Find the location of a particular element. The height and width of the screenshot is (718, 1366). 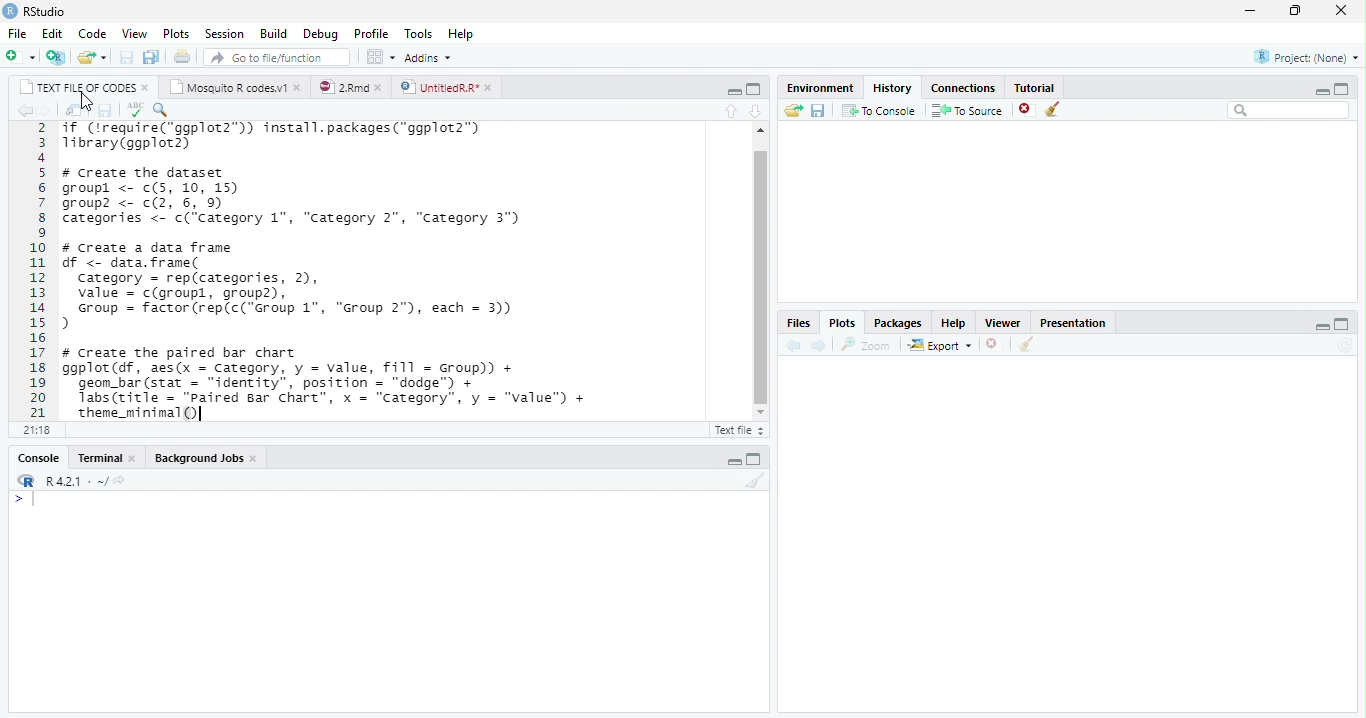

export is located at coordinates (936, 345).